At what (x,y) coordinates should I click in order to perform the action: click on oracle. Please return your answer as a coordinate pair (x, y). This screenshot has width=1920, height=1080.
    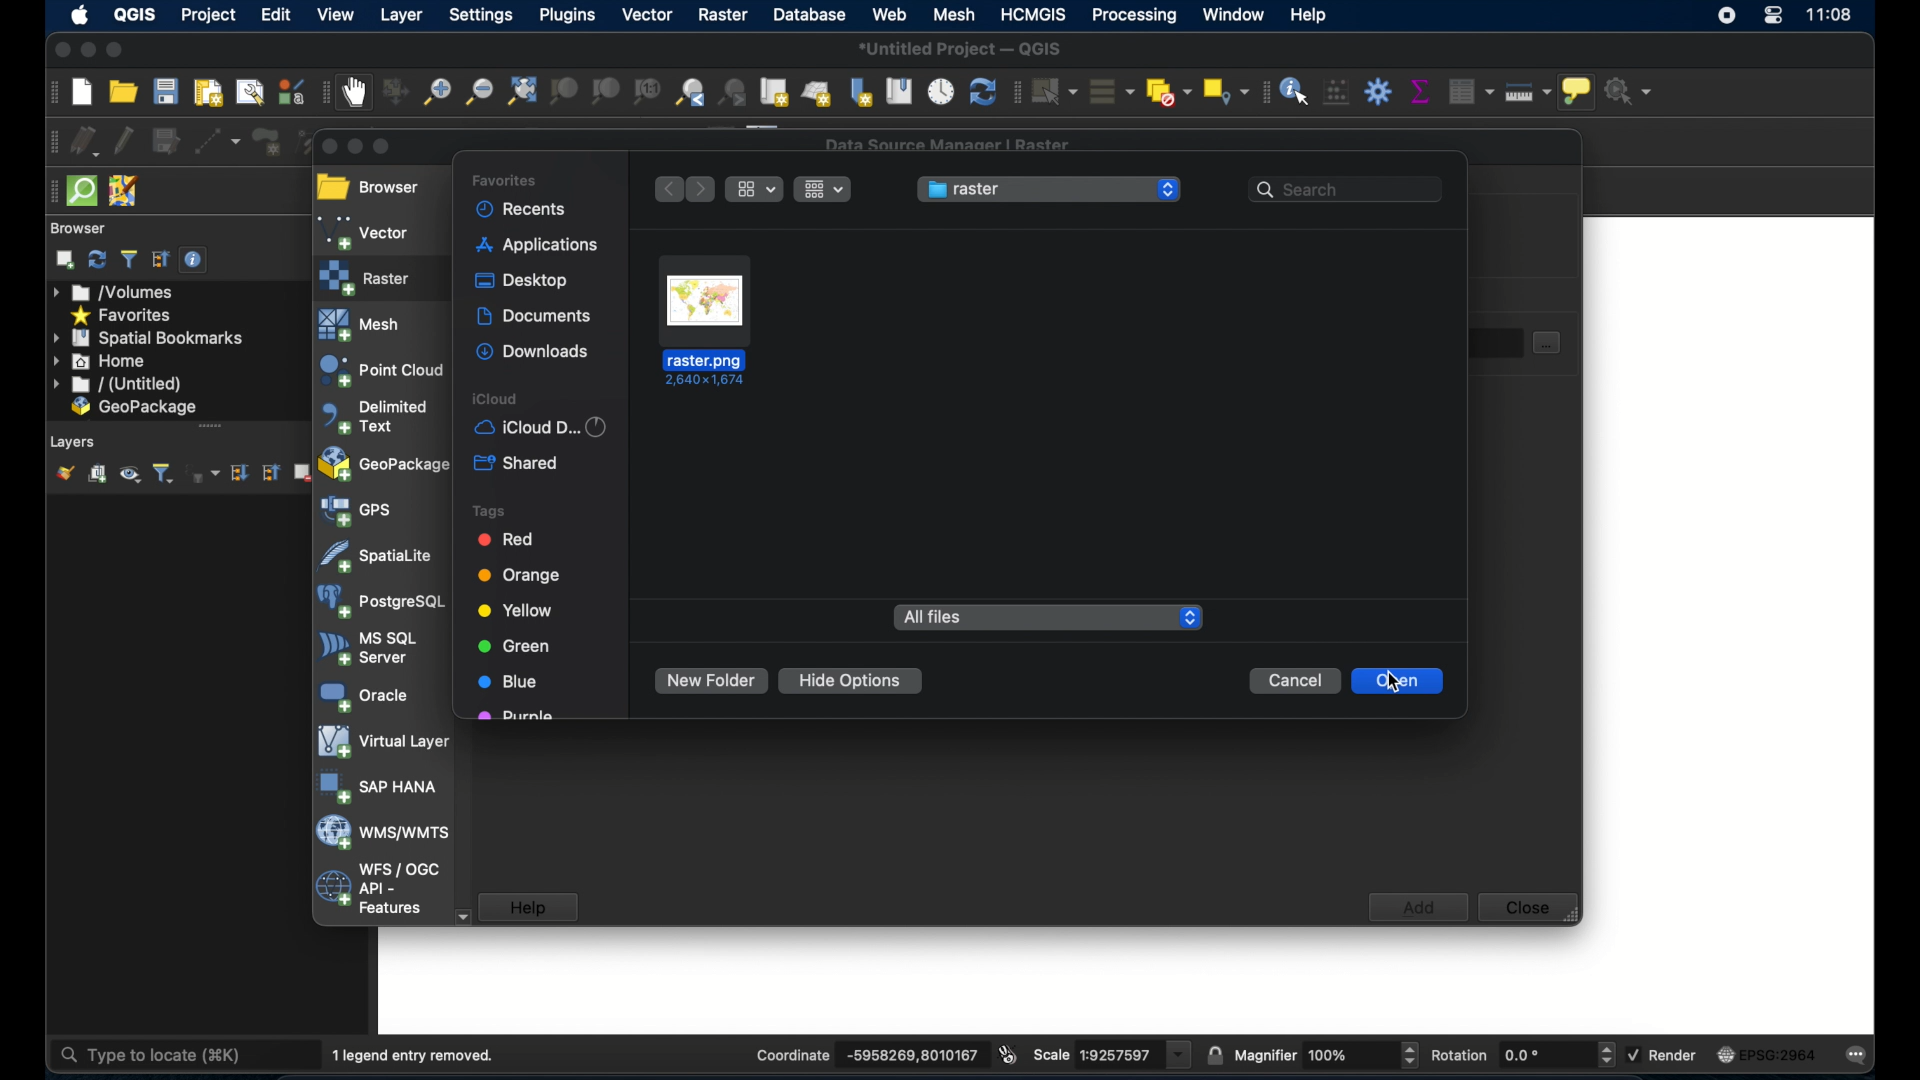
    Looking at the image, I should click on (369, 695).